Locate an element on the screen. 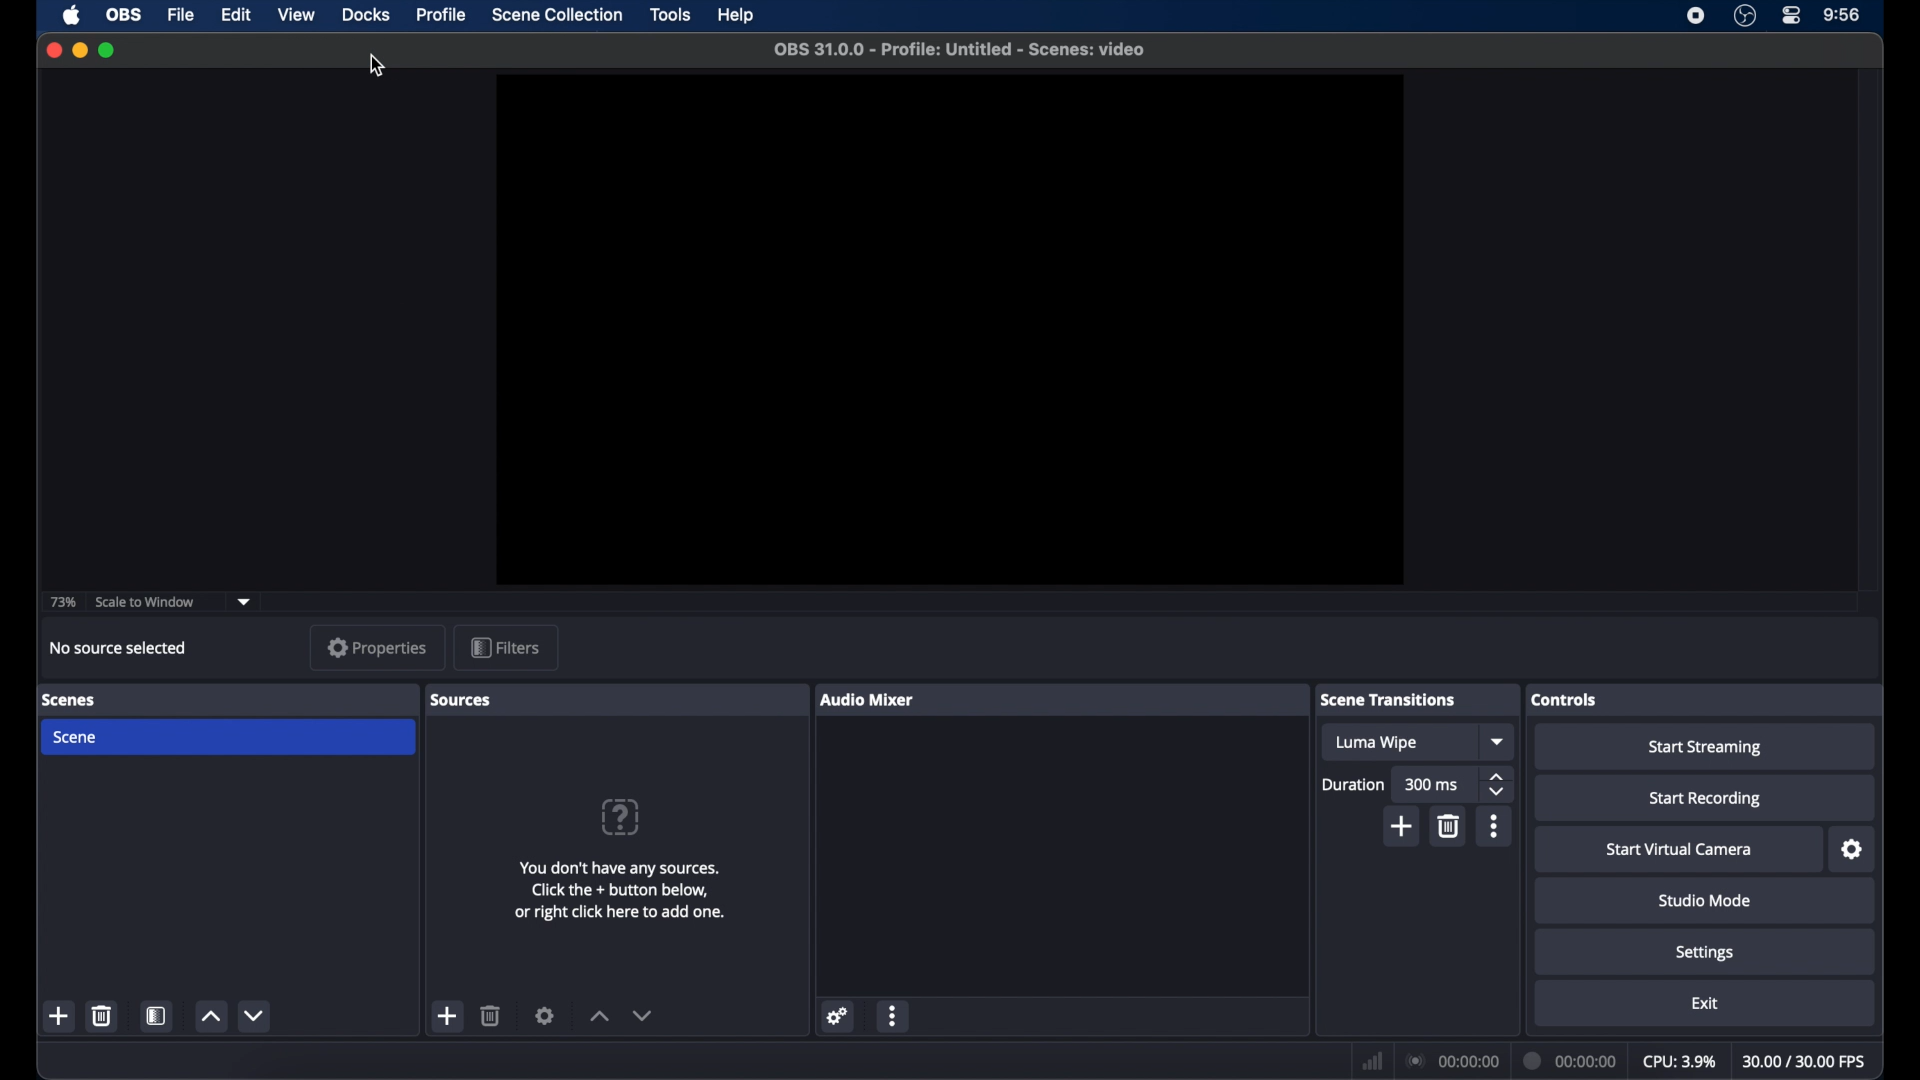 Image resolution: width=1920 pixels, height=1080 pixels. control center is located at coordinates (1793, 14).